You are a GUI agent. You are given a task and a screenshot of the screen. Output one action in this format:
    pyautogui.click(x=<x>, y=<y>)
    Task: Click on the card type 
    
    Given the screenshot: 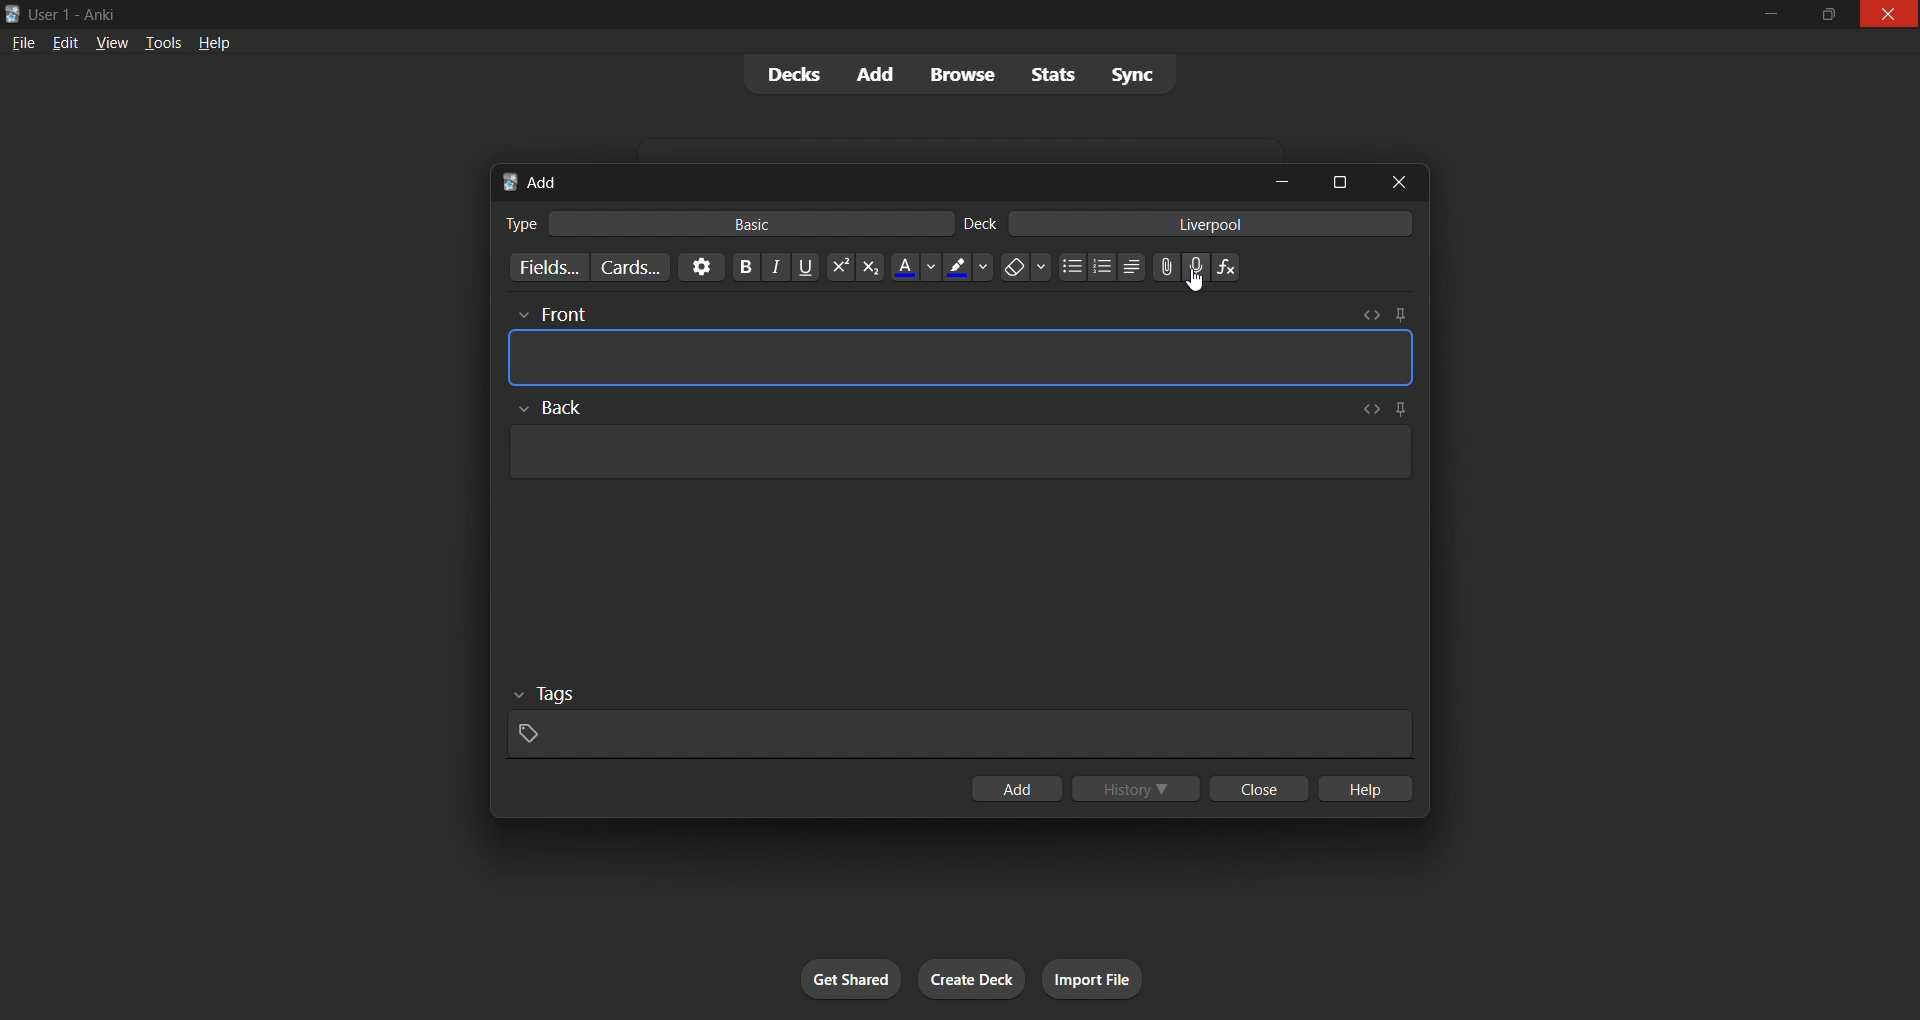 What is the action you would take?
    pyautogui.click(x=516, y=222)
    